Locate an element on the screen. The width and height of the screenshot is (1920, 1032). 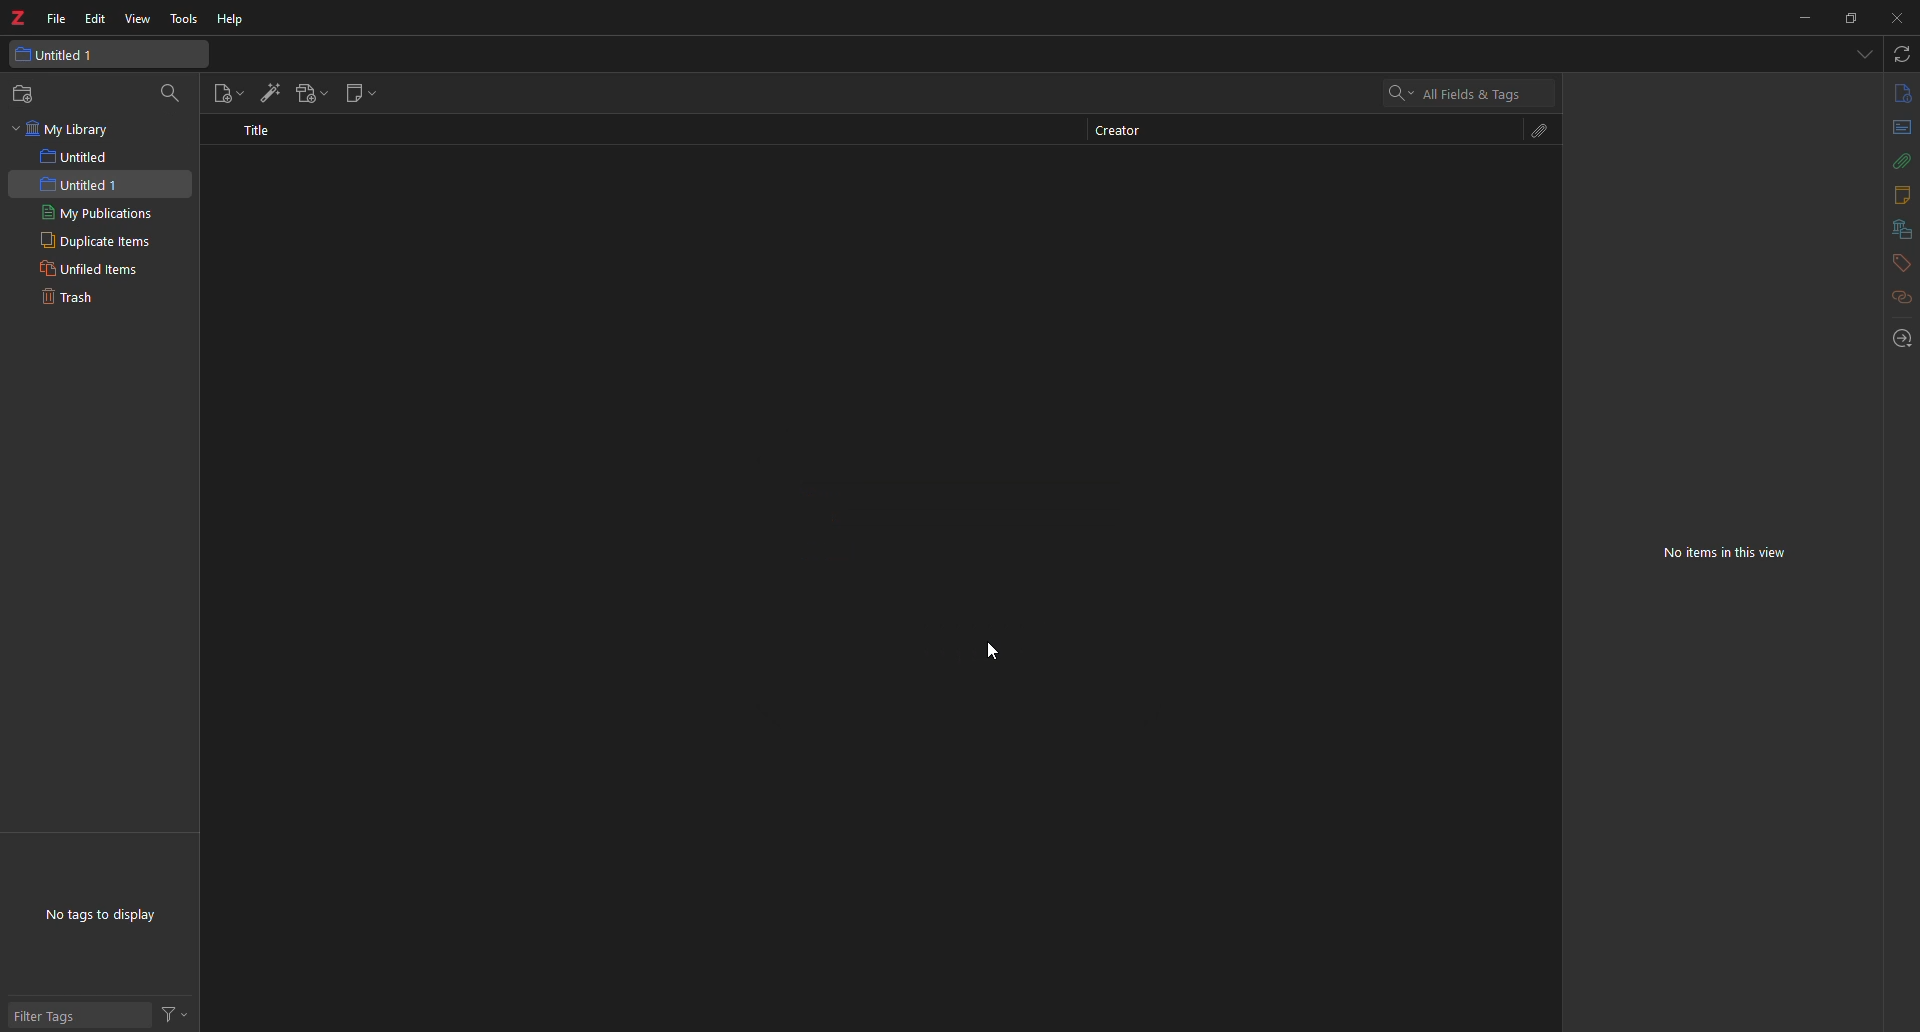
Trash is located at coordinates (71, 296).